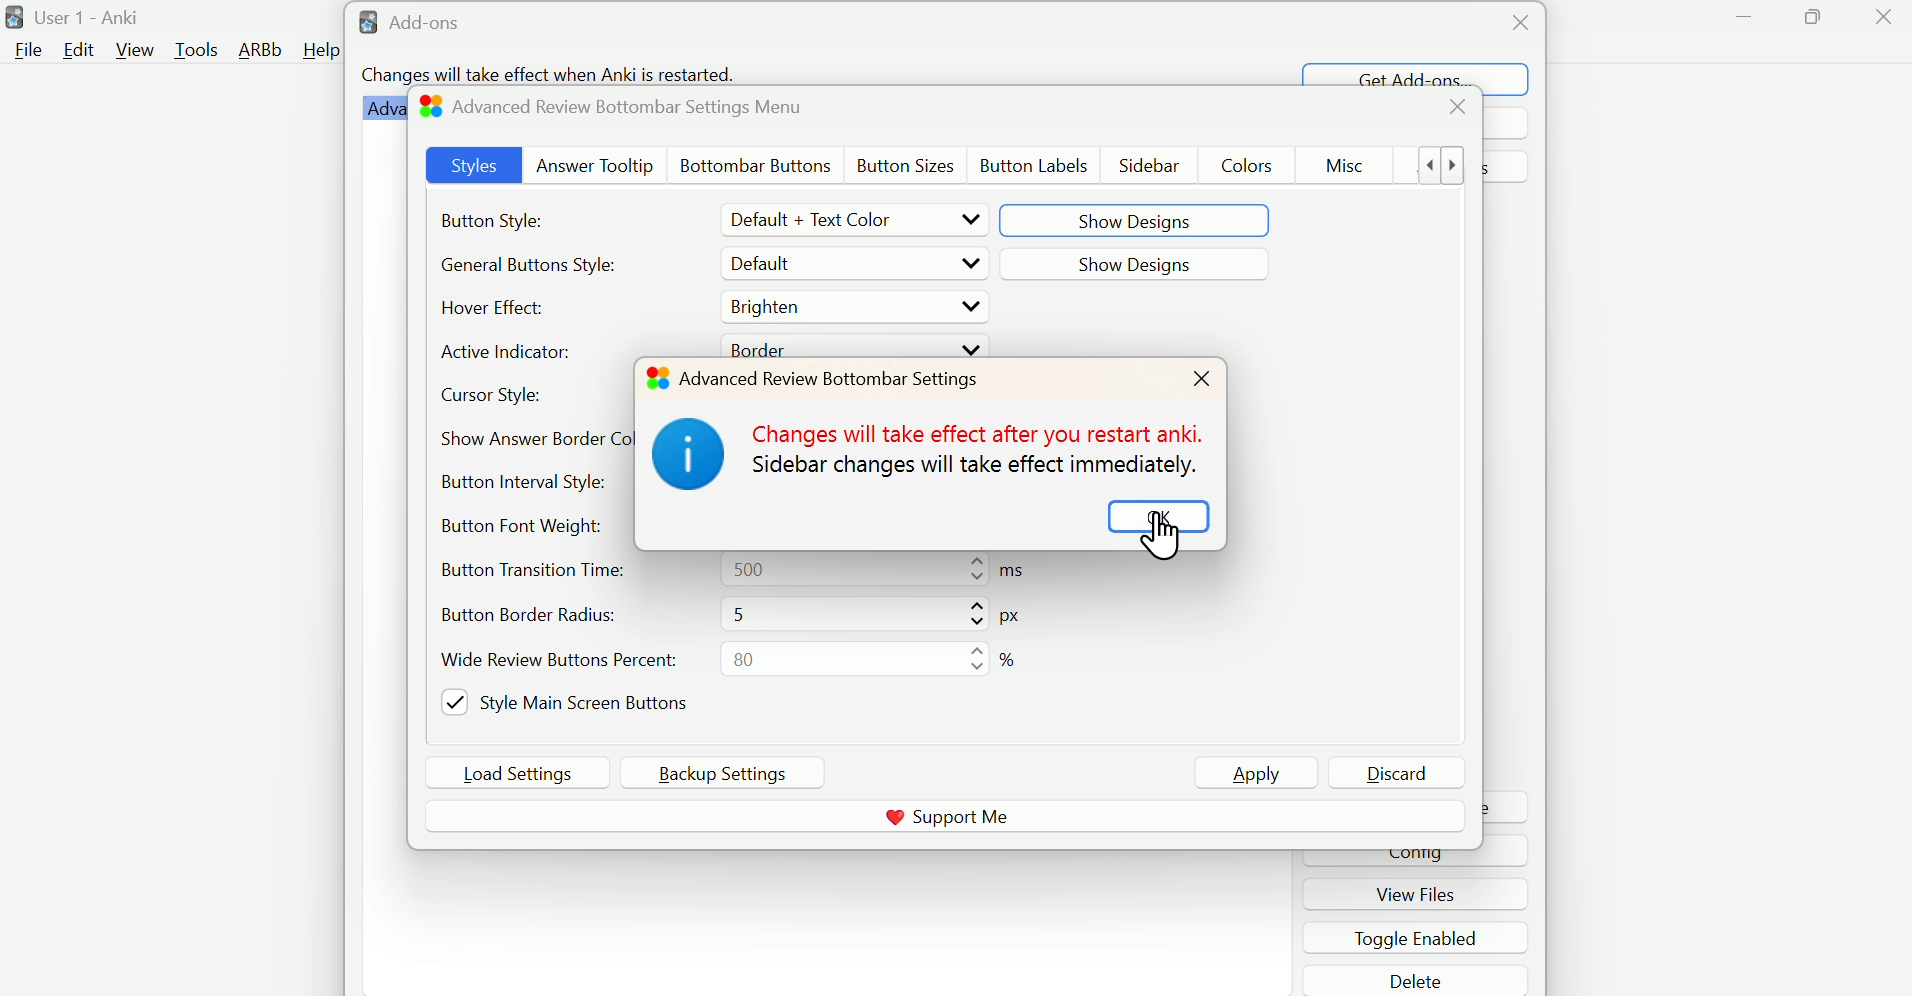 This screenshot has width=1912, height=996. I want to click on Edit, so click(77, 51).